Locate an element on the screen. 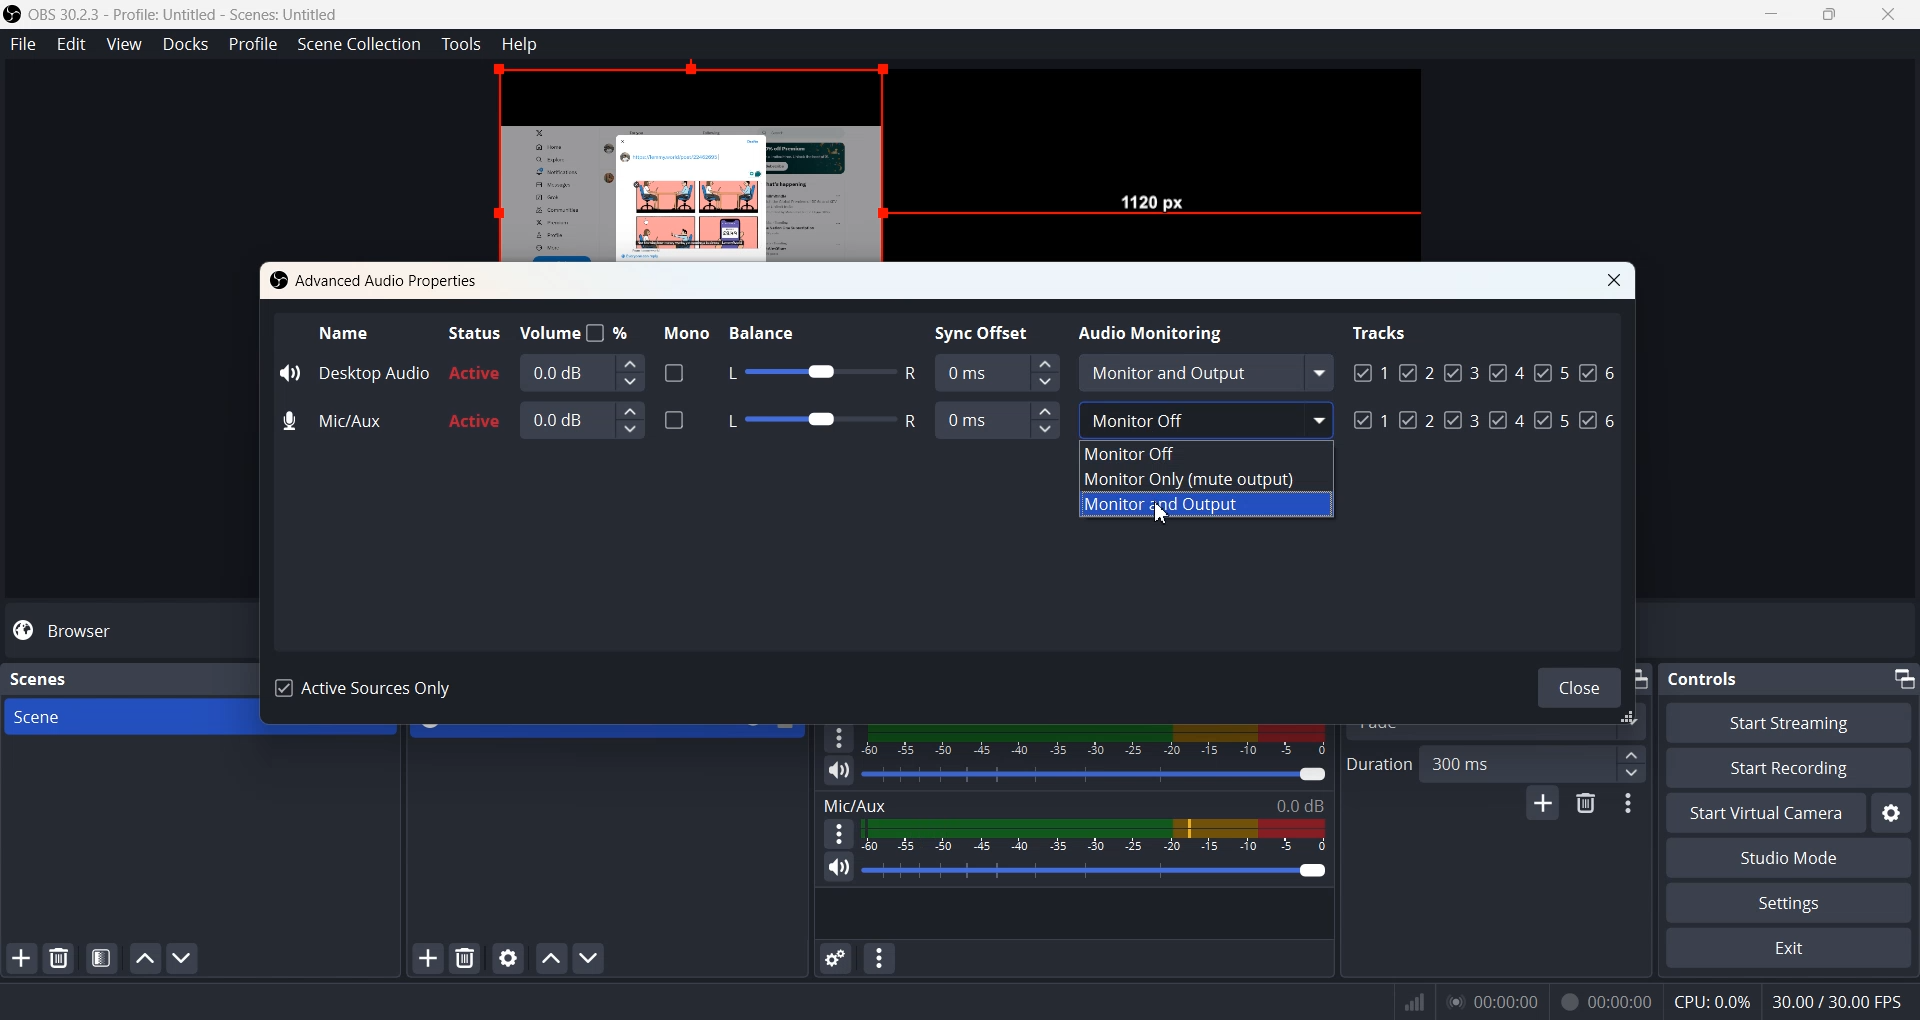  Studio Mode is located at coordinates (1788, 859).